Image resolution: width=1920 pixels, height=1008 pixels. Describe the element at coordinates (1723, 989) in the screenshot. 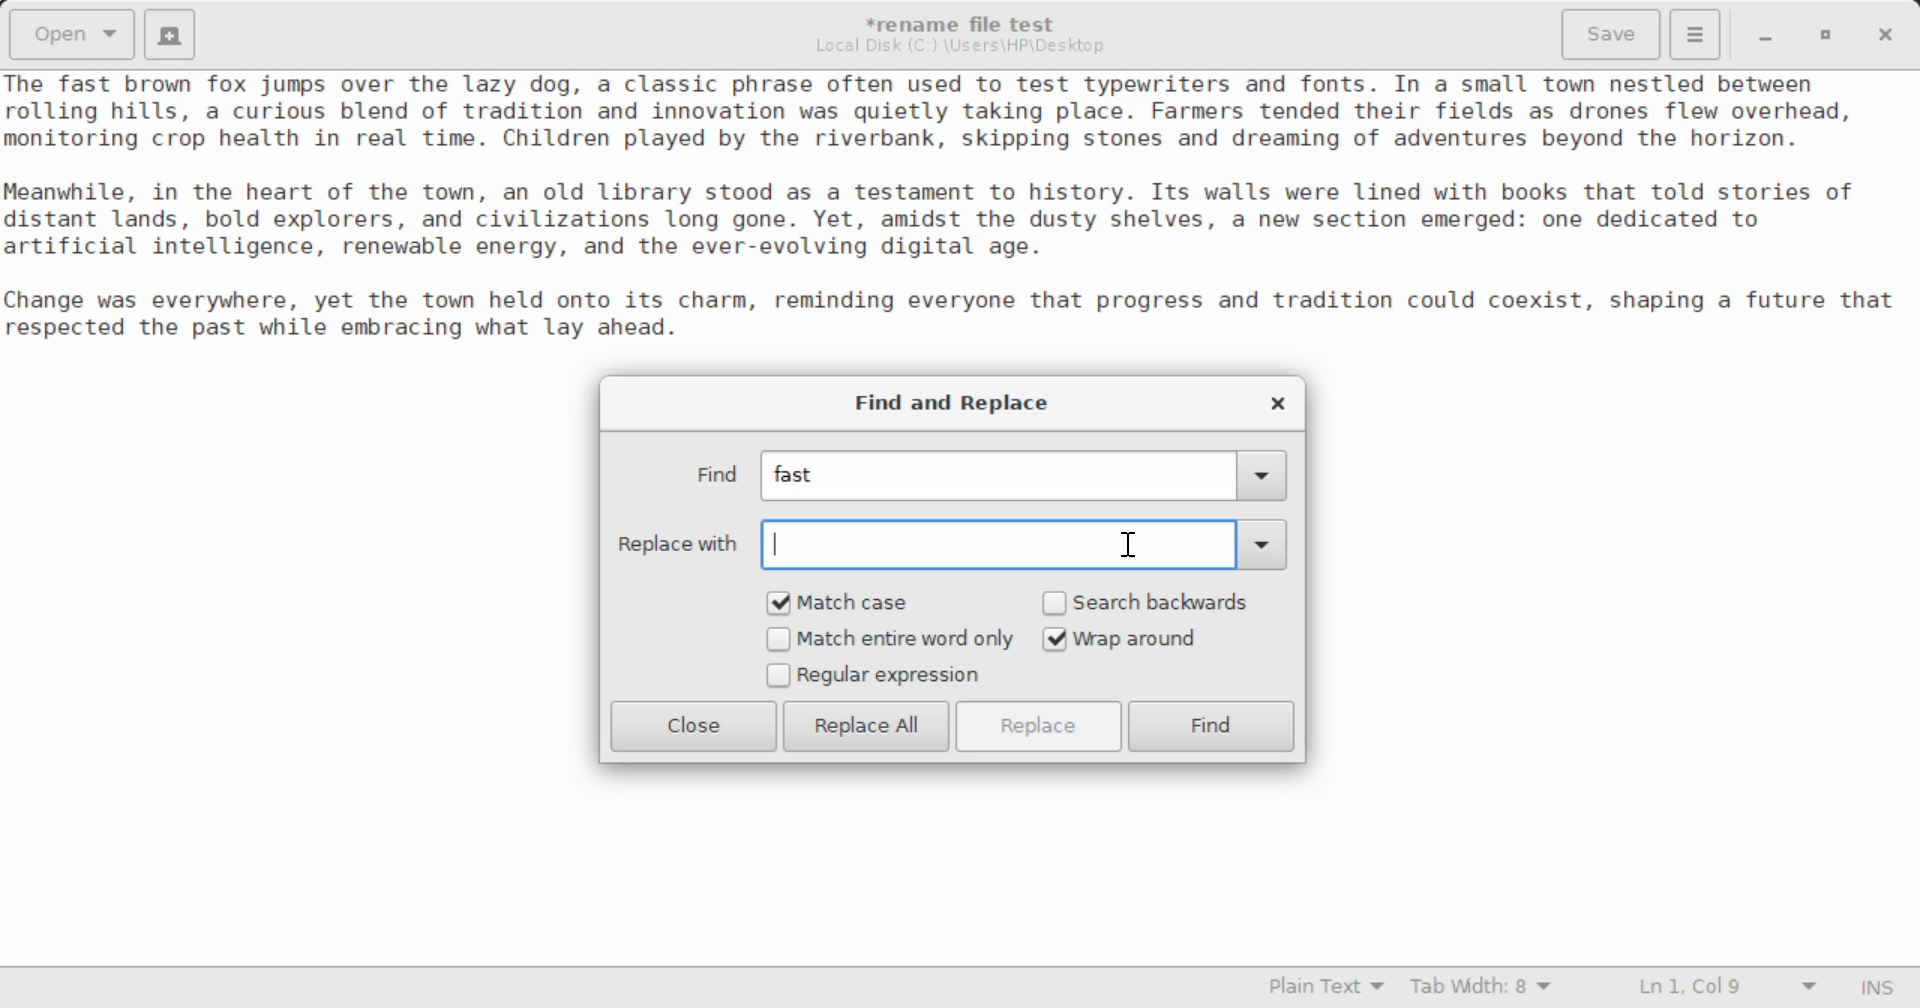

I see `Line and Character Count` at that location.